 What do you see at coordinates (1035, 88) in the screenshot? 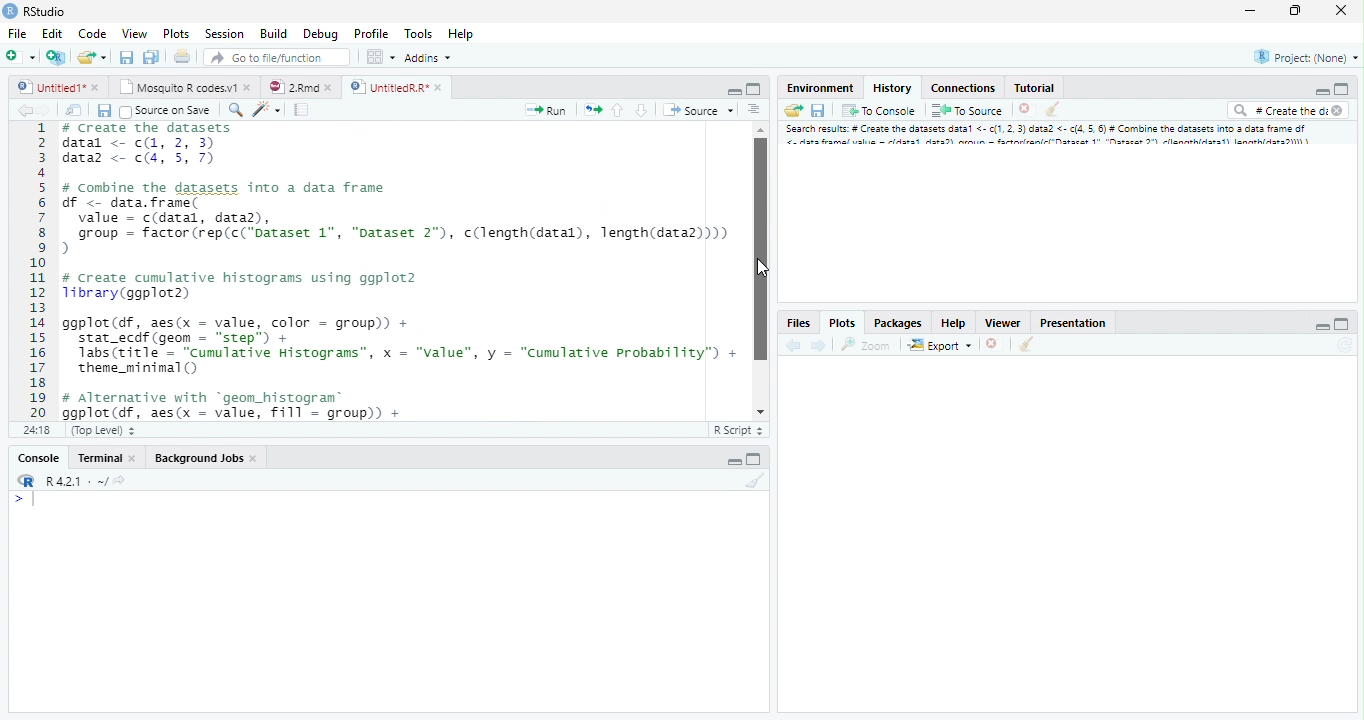
I see `Tutorial` at bounding box center [1035, 88].